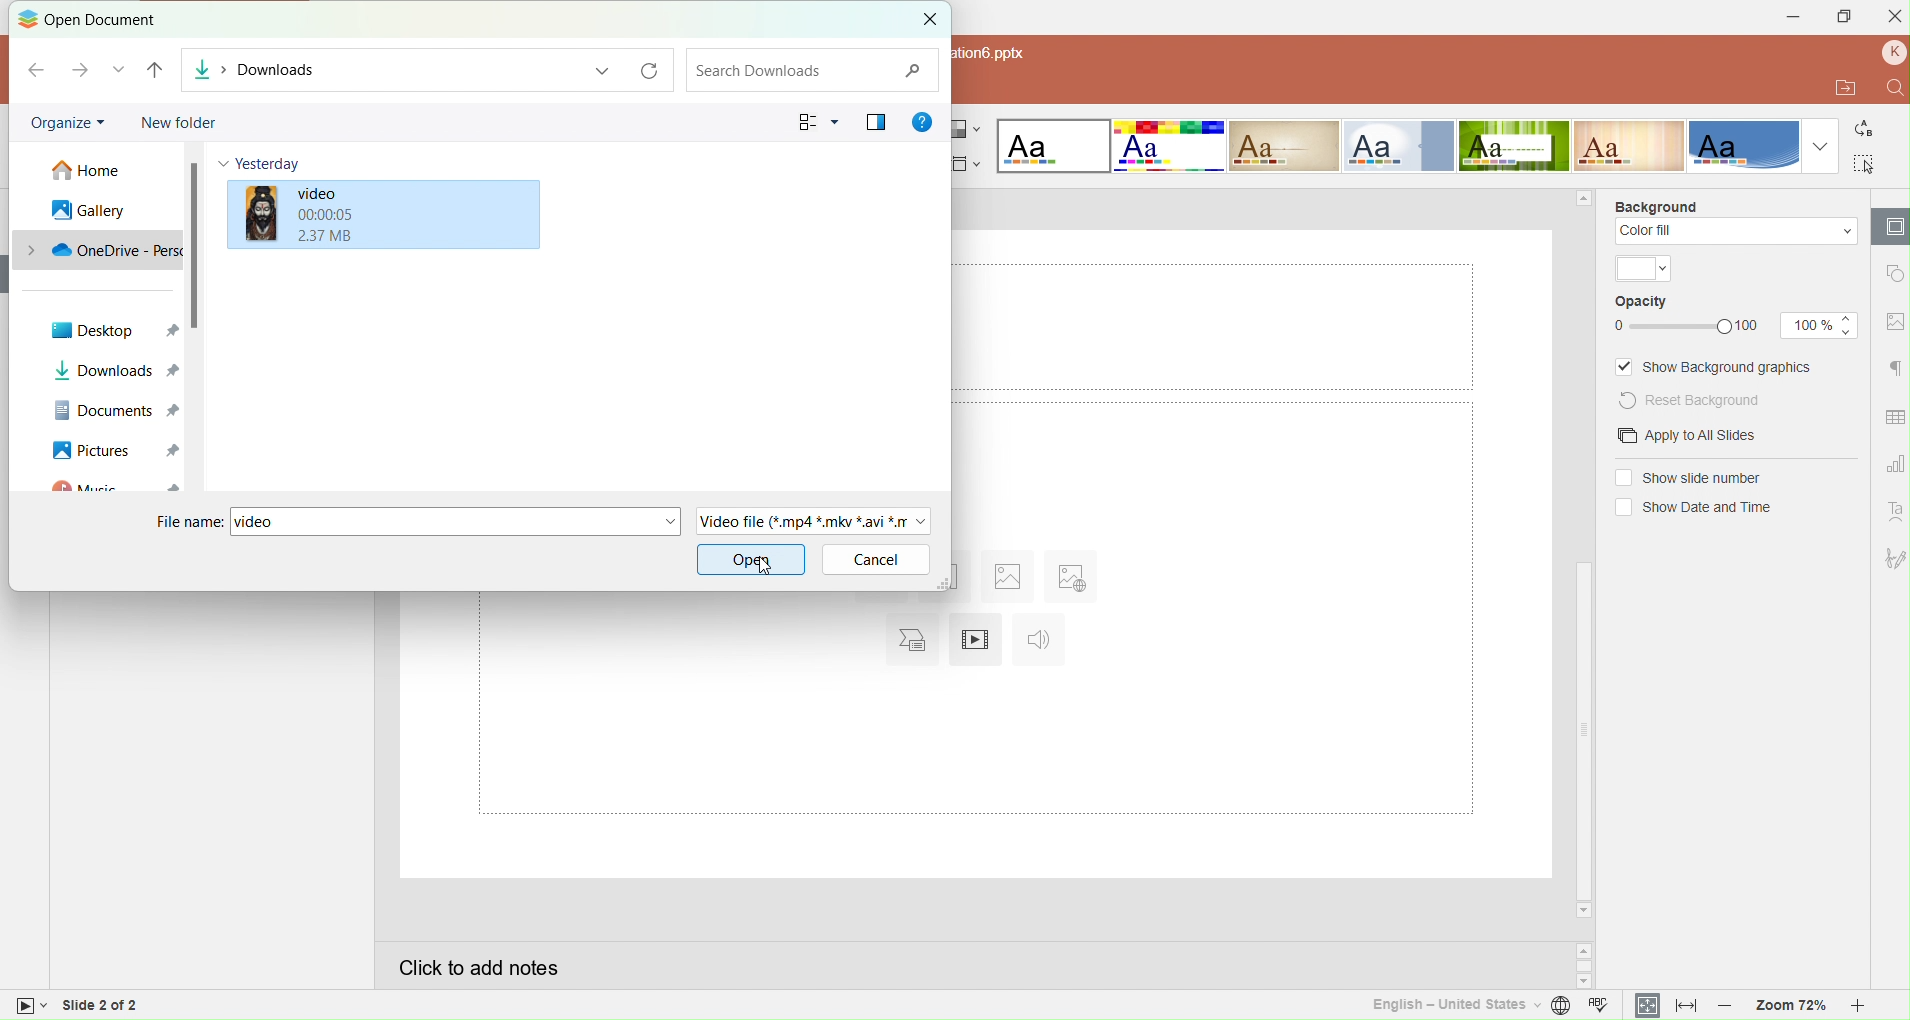 This screenshot has height=1020, width=1910. I want to click on Set text language, so click(1451, 1005).